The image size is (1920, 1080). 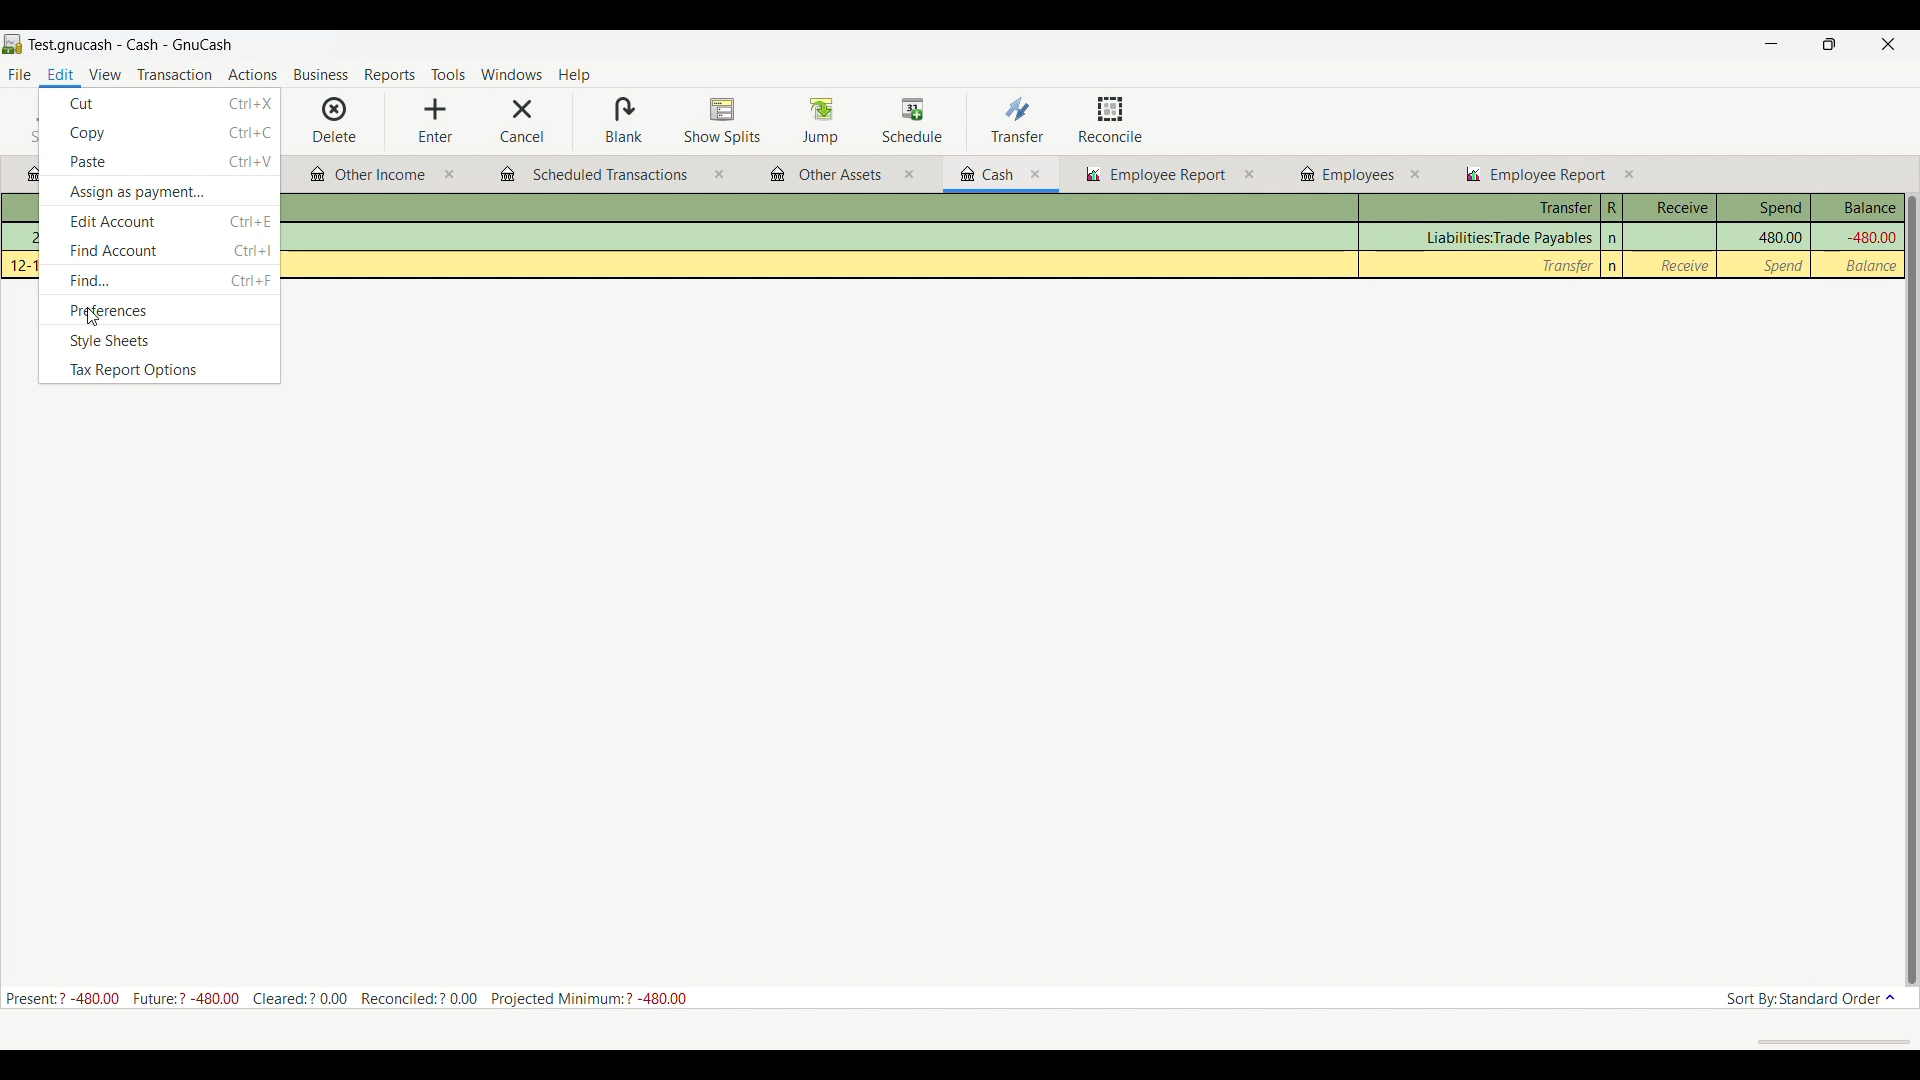 What do you see at coordinates (989, 175) in the screenshot?
I see `Other budgets and reports` at bounding box center [989, 175].